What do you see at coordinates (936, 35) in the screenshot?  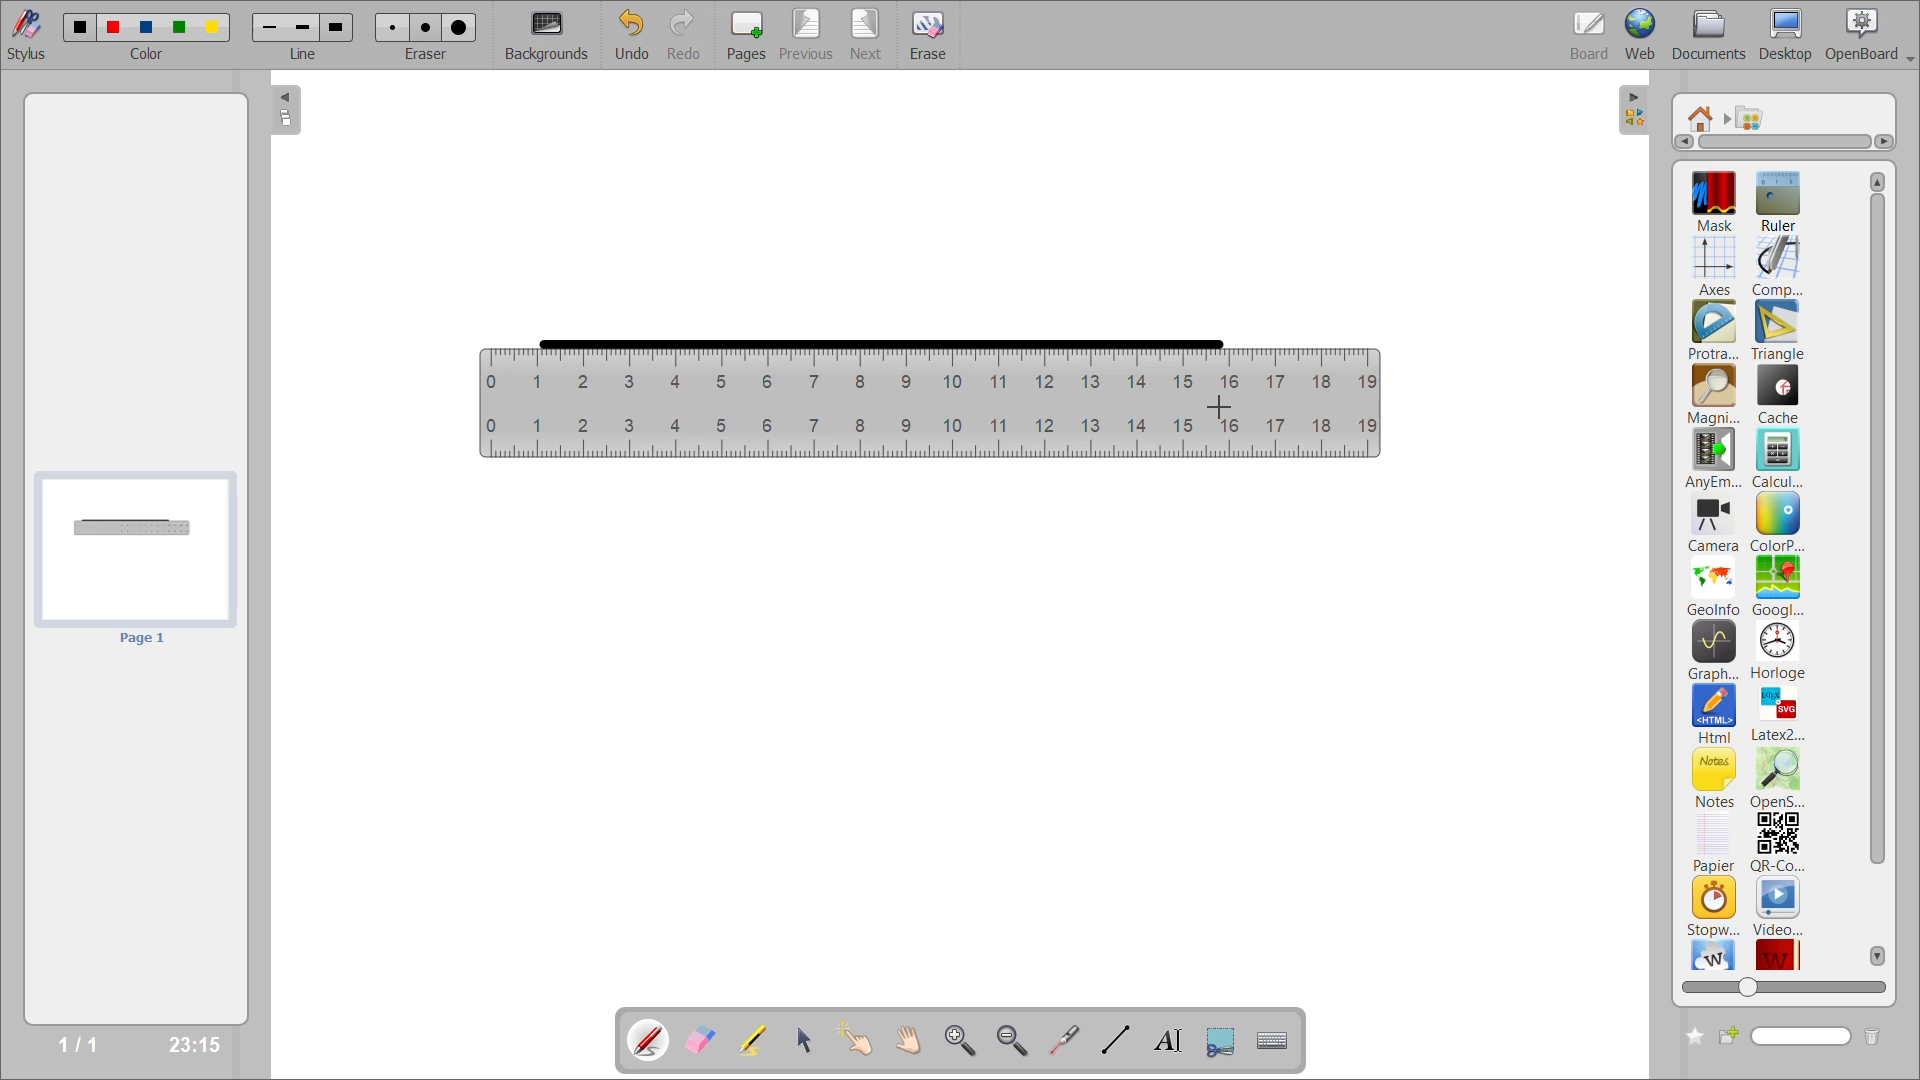 I see `erase` at bounding box center [936, 35].